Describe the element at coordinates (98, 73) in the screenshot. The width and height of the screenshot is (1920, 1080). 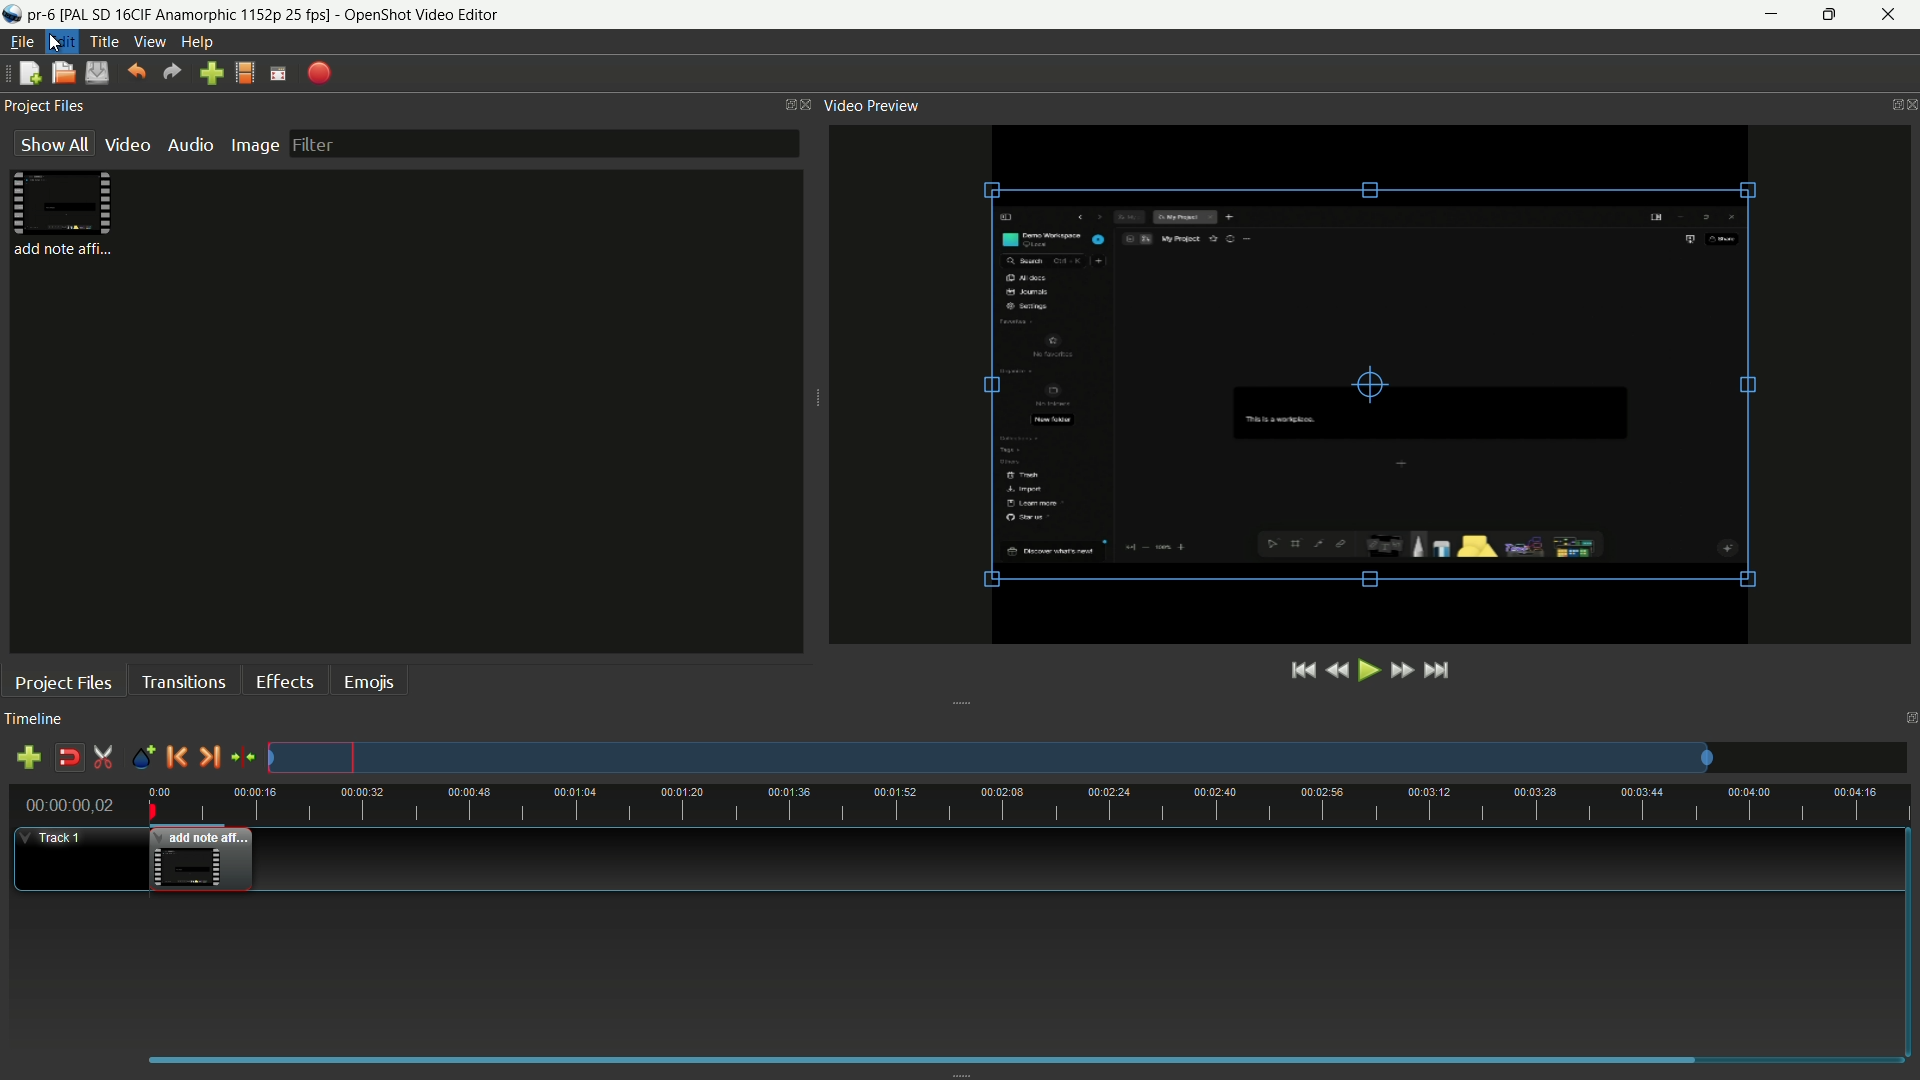
I see `save file` at that location.